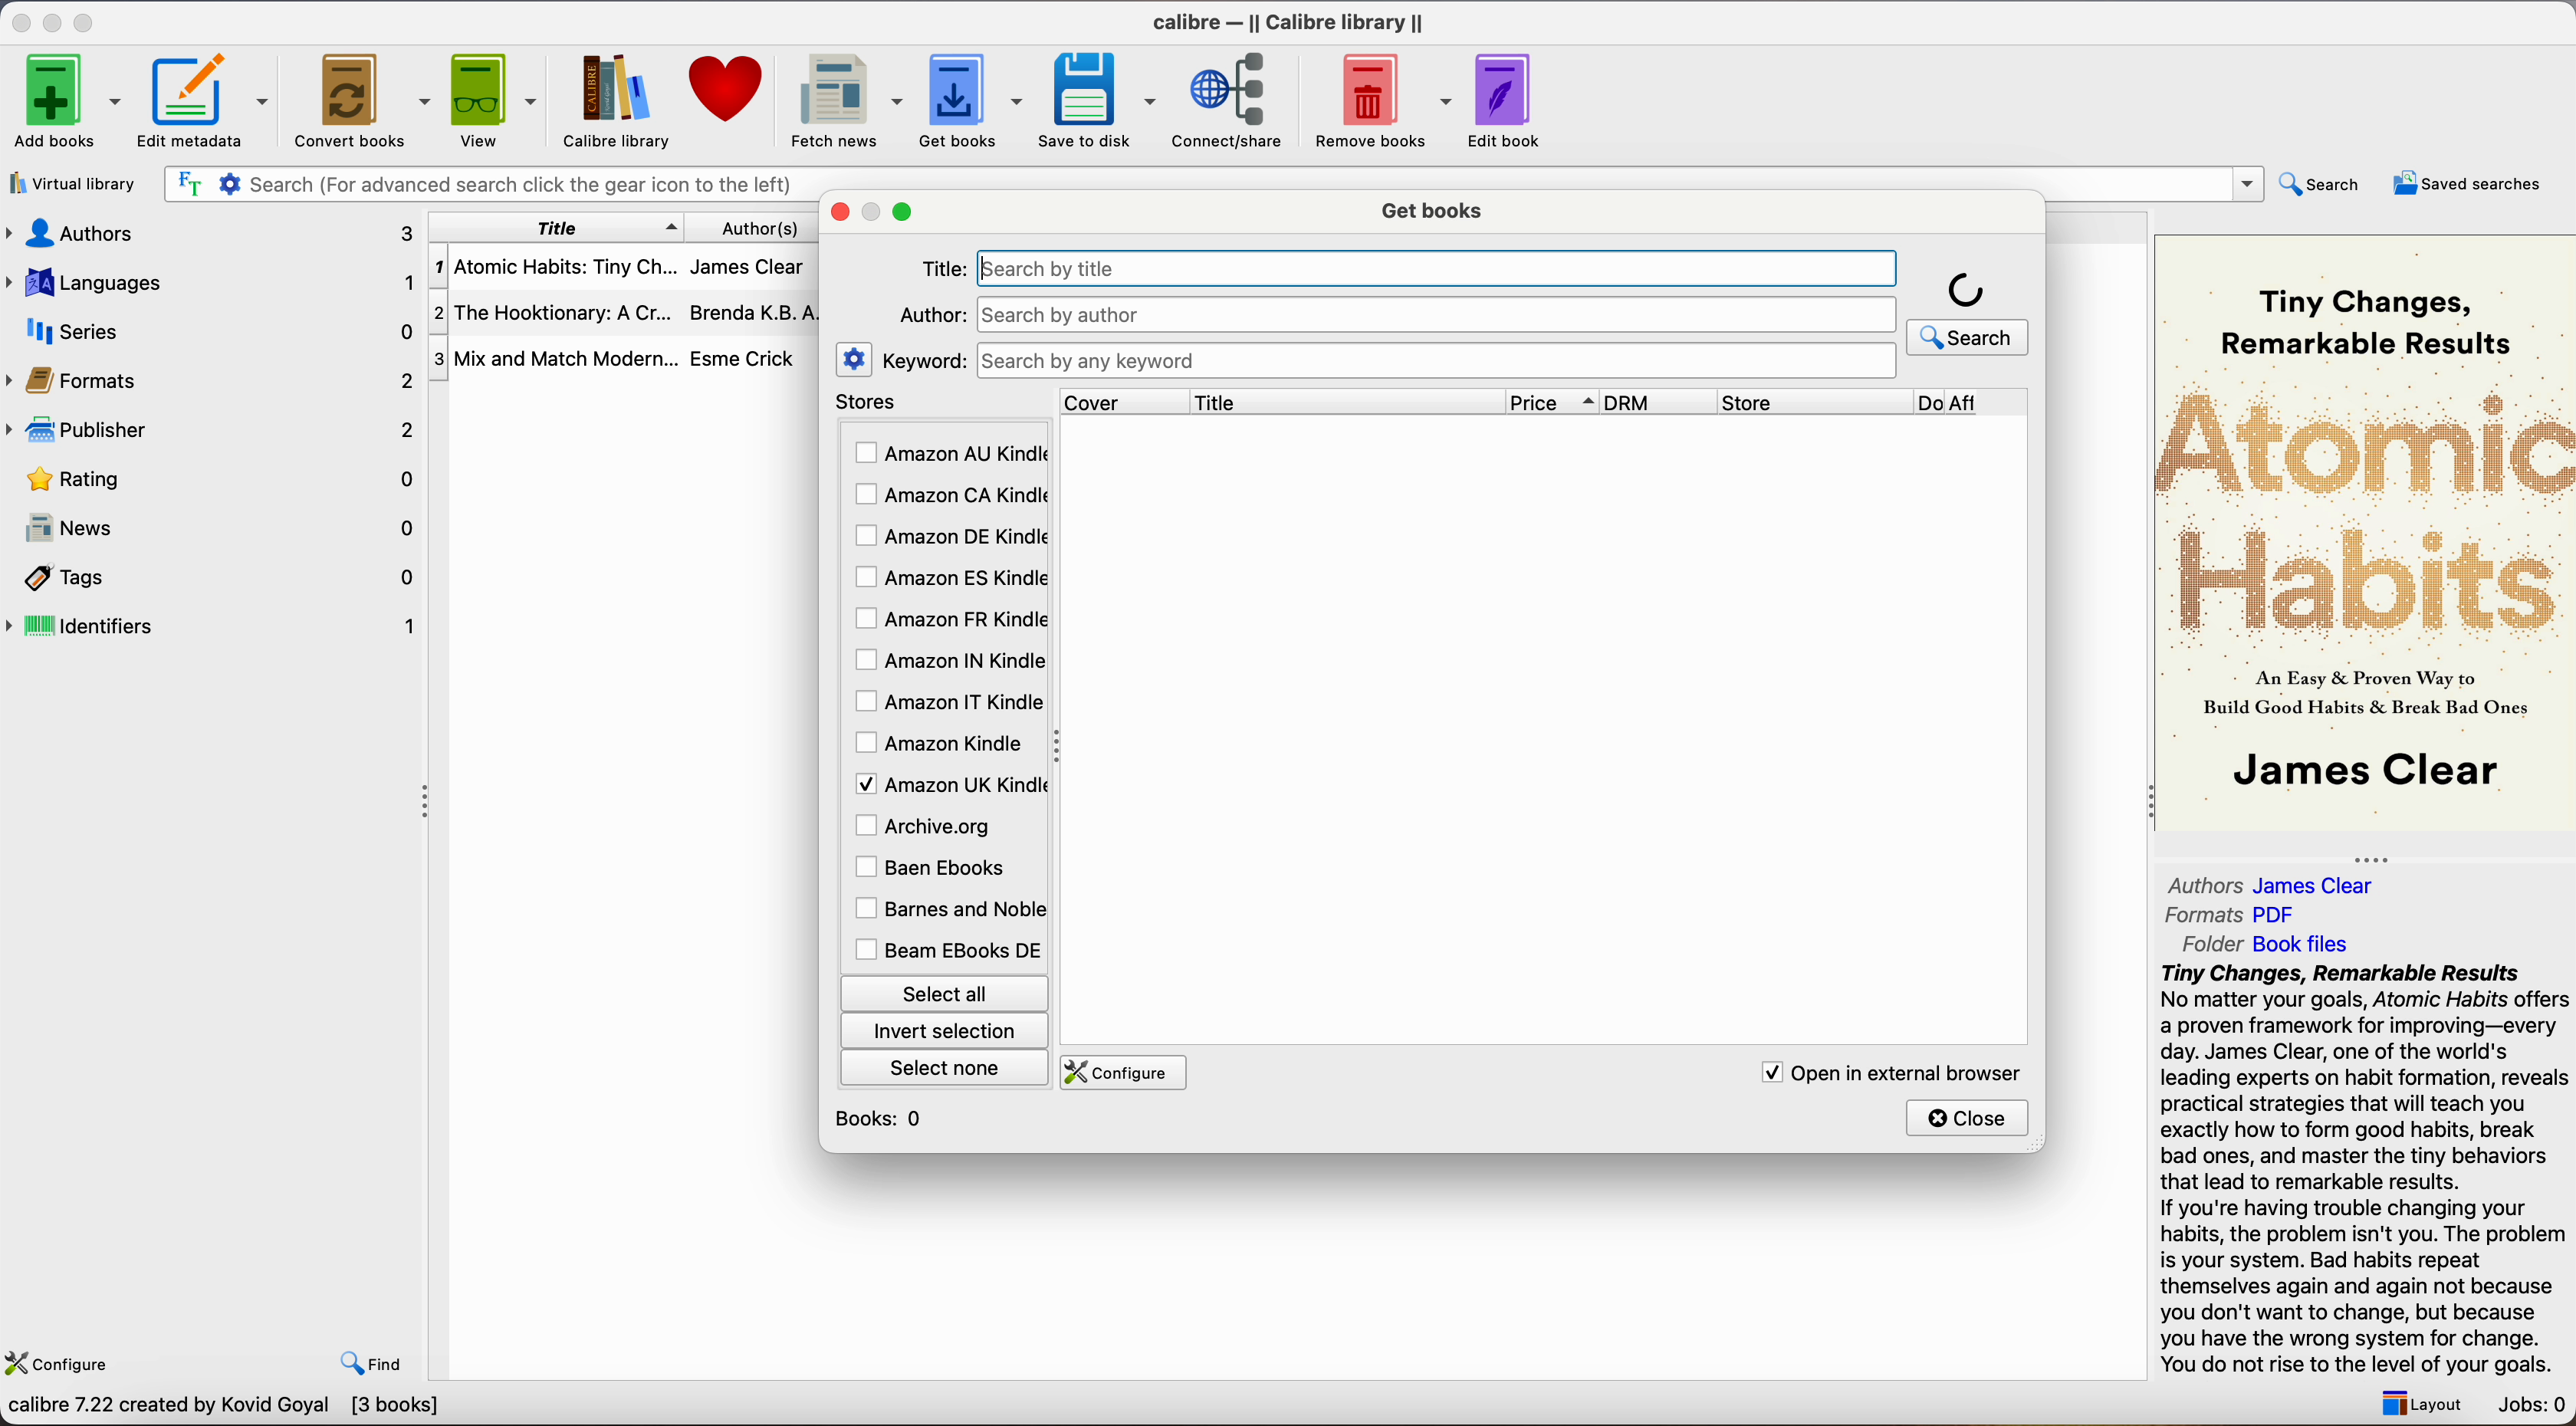  I want to click on Brenda K.B.A..., so click(760, 313).